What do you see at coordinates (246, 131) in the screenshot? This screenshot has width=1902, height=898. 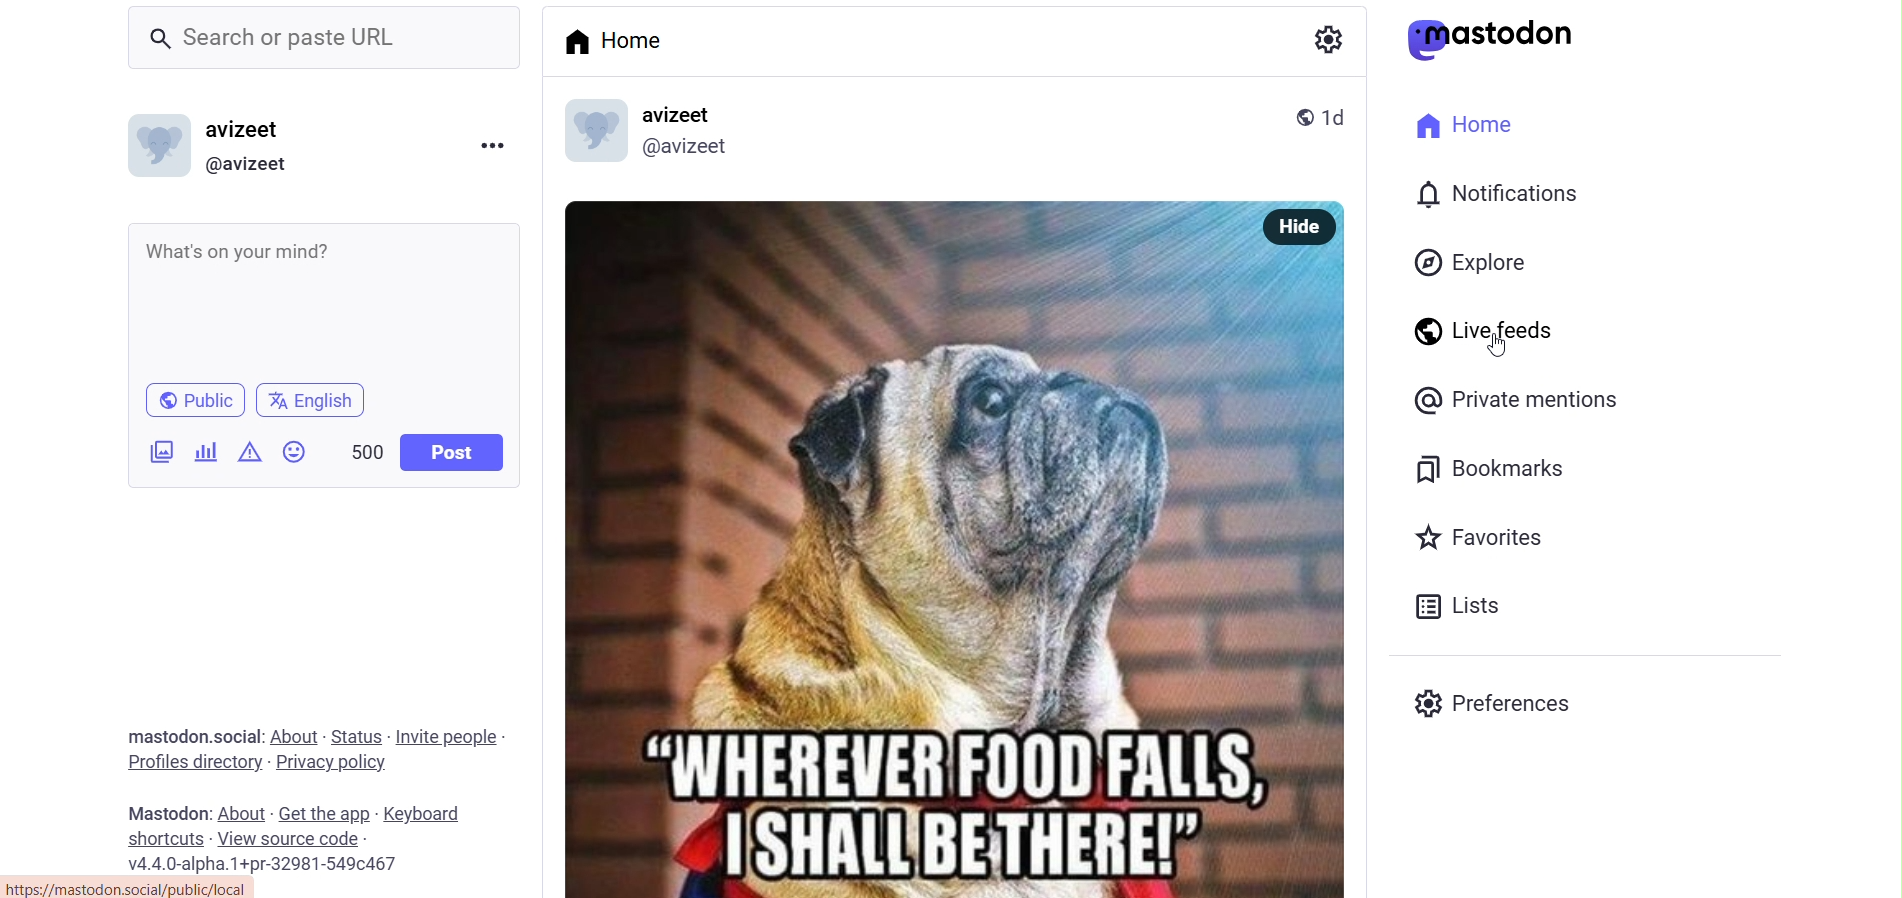 I see `name` at bounding box center [246, 131].